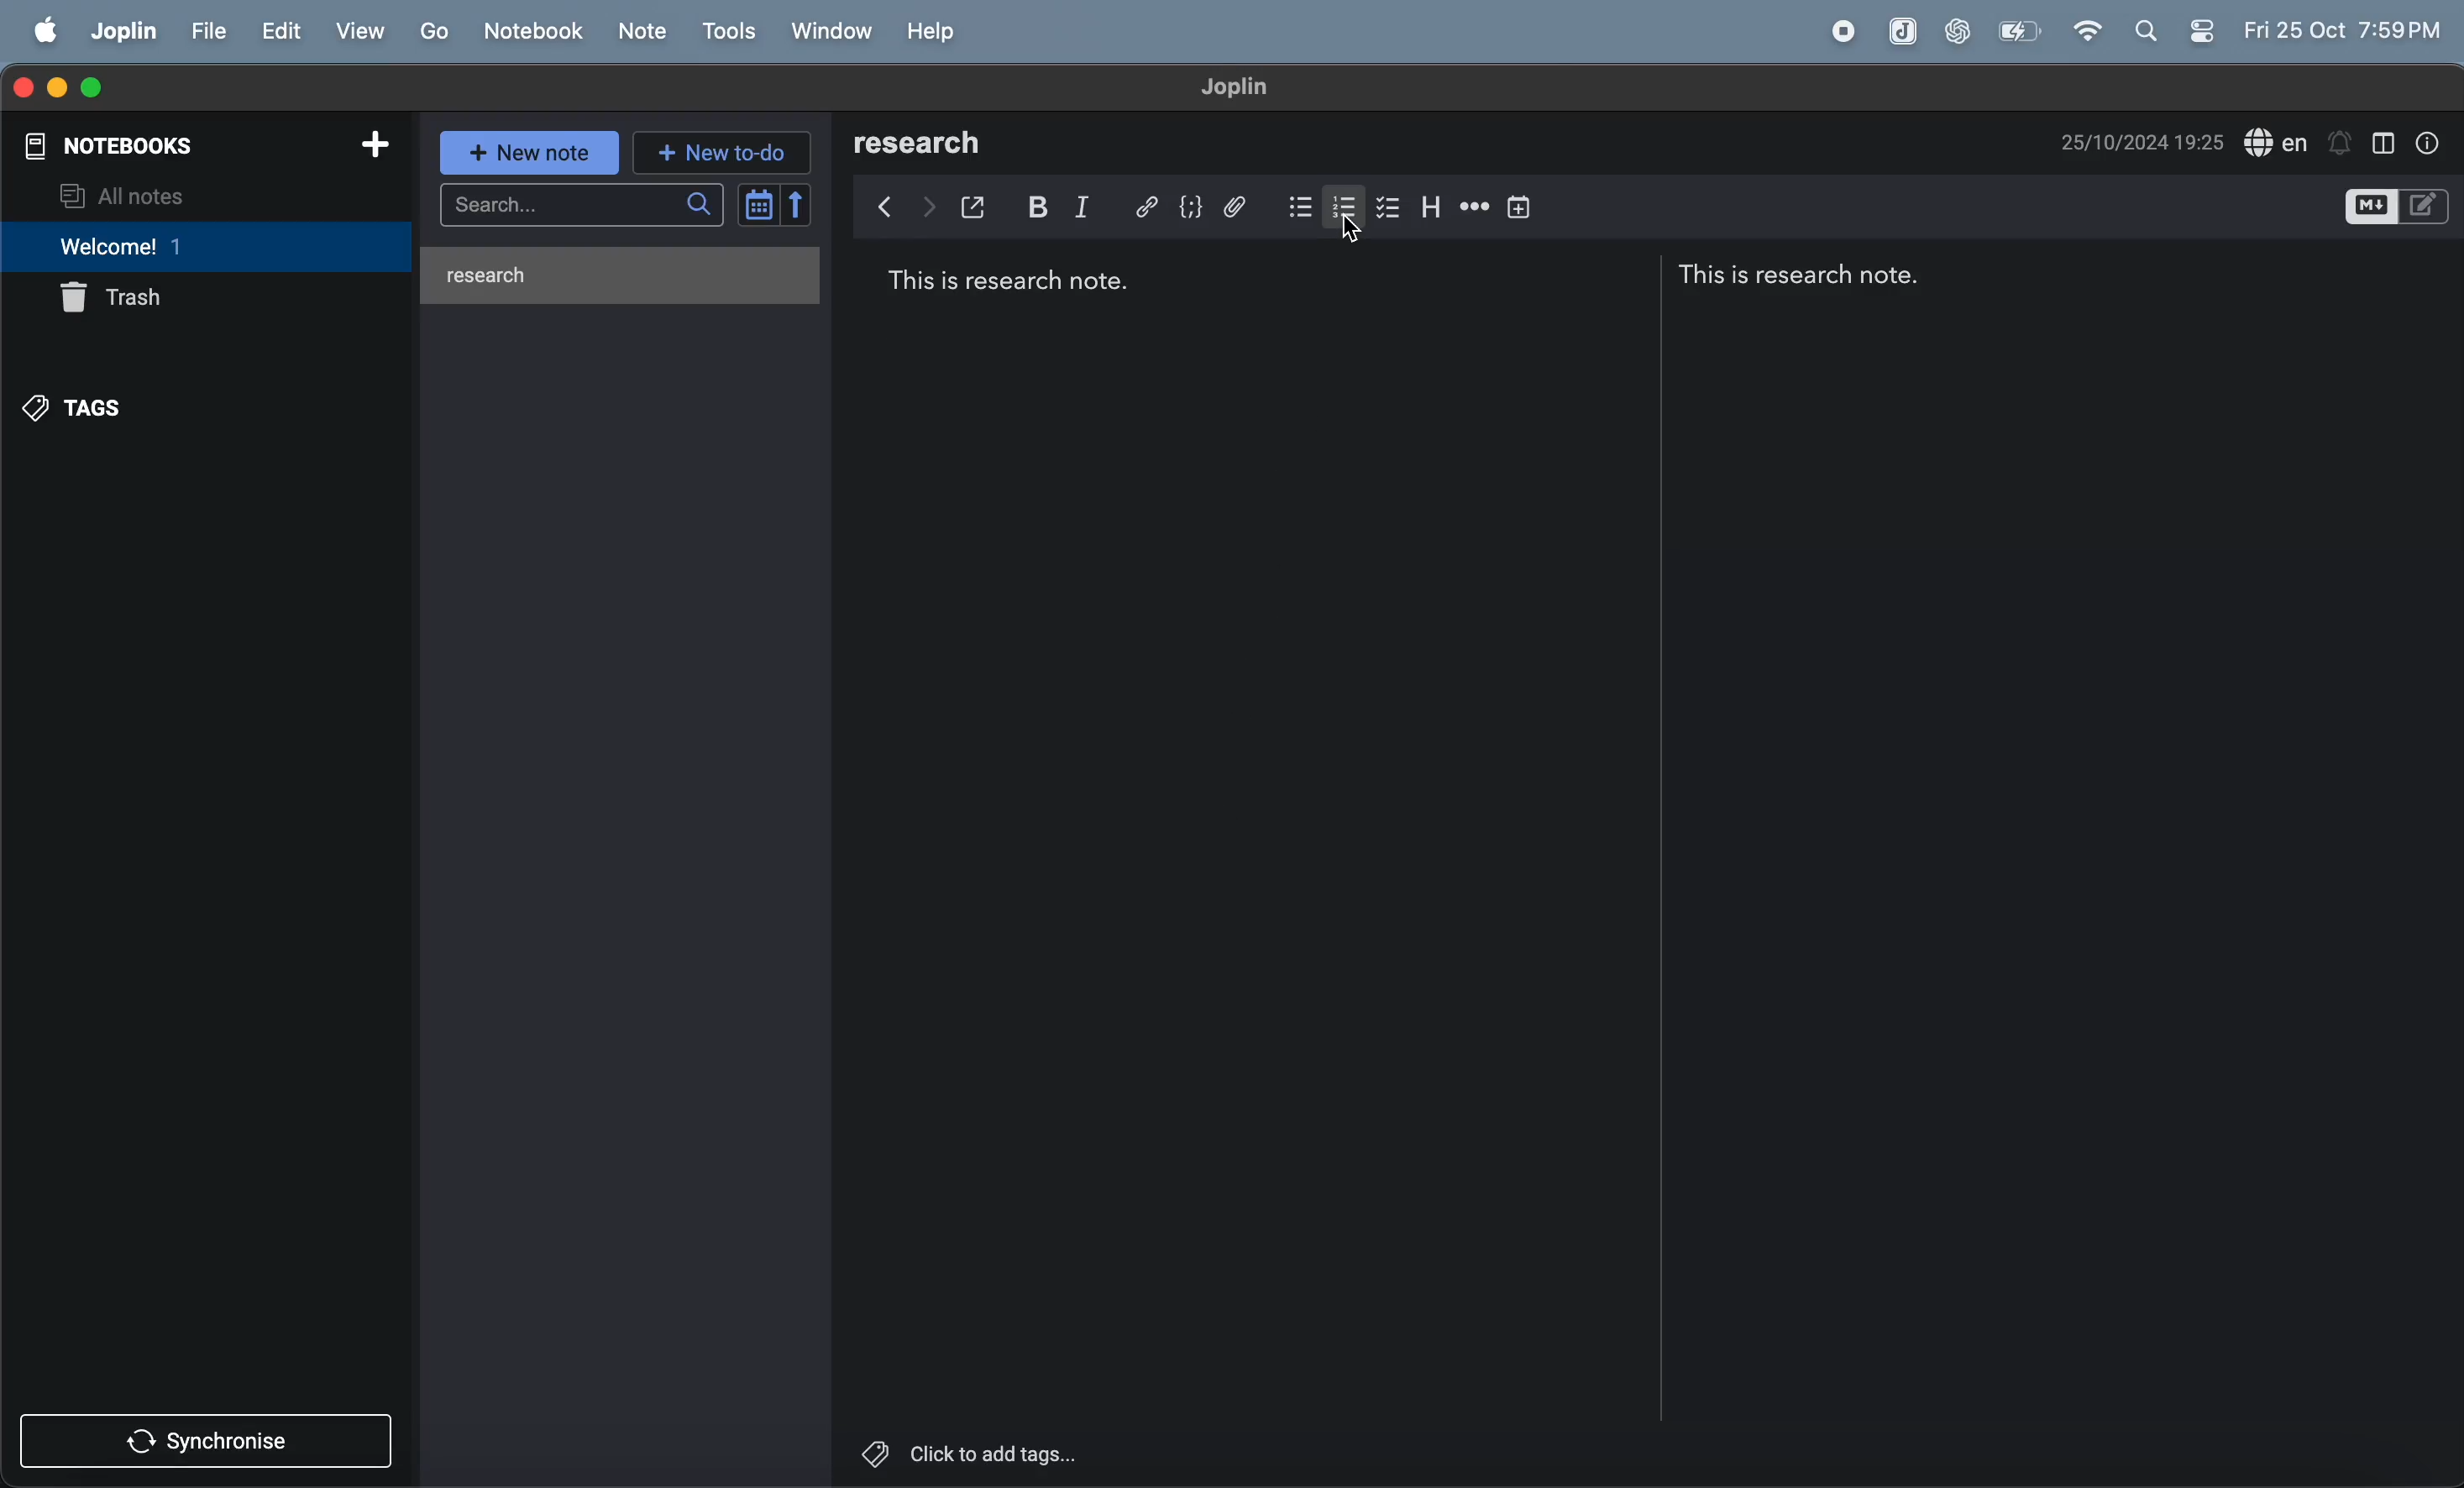 The image size is (2464, 1488). What do you see at coordinates (1805, 274) in the screenshot?
I see `This is research note.` at bounding box center [1805, 274].